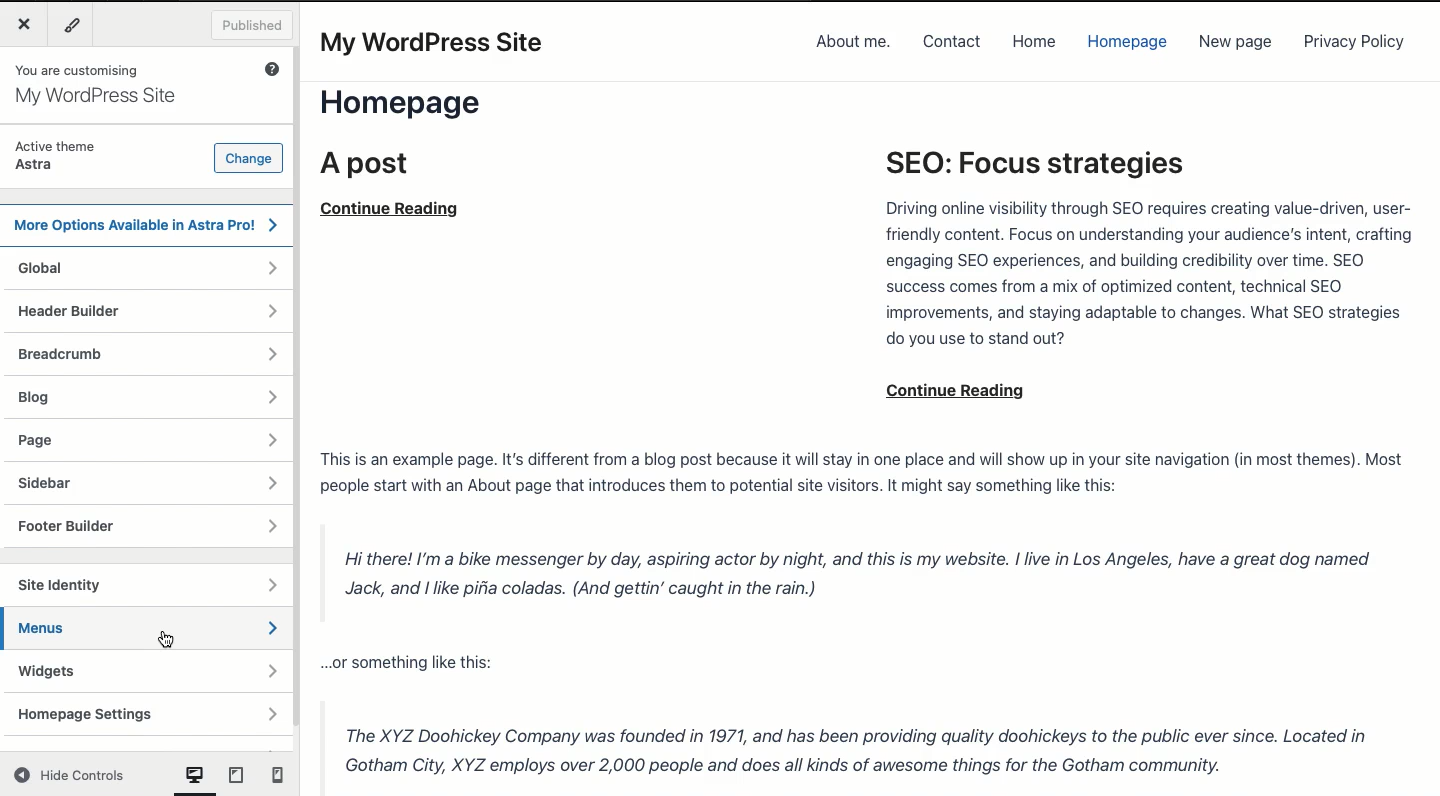  Describe the element at coordinates (961, 390) in the screenshot. I see `continue` at that location.